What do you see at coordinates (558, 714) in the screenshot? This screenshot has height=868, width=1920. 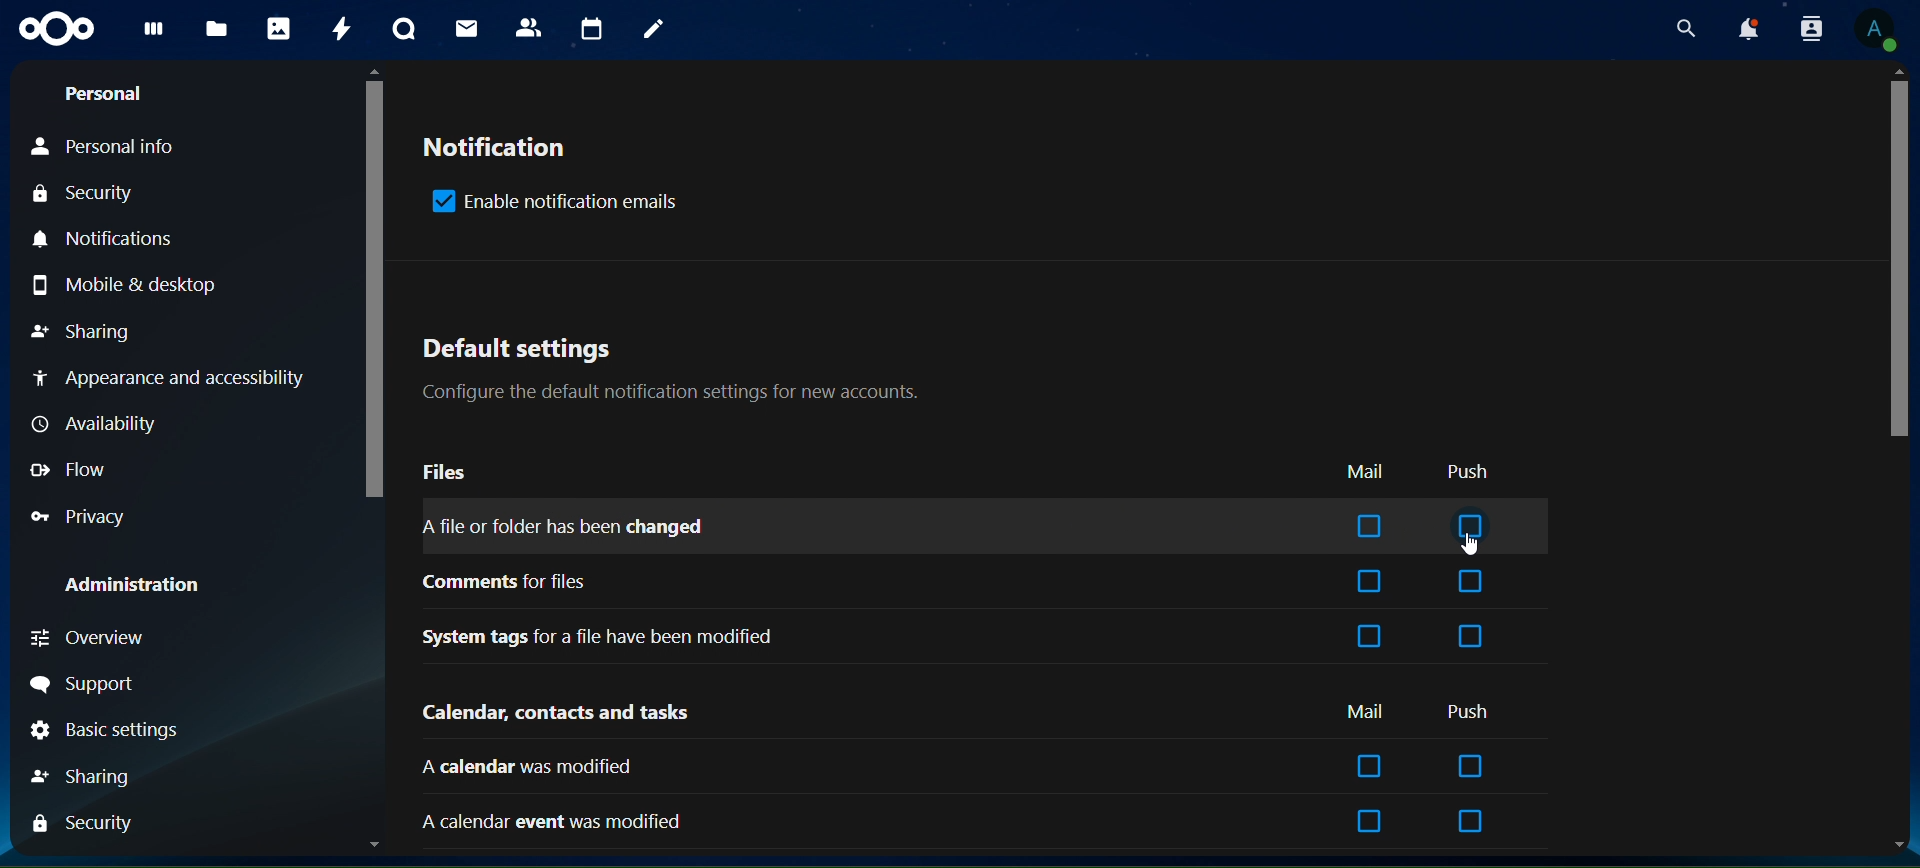 I see `calendar, contacts and tasks` at bounding box center [558, 714].